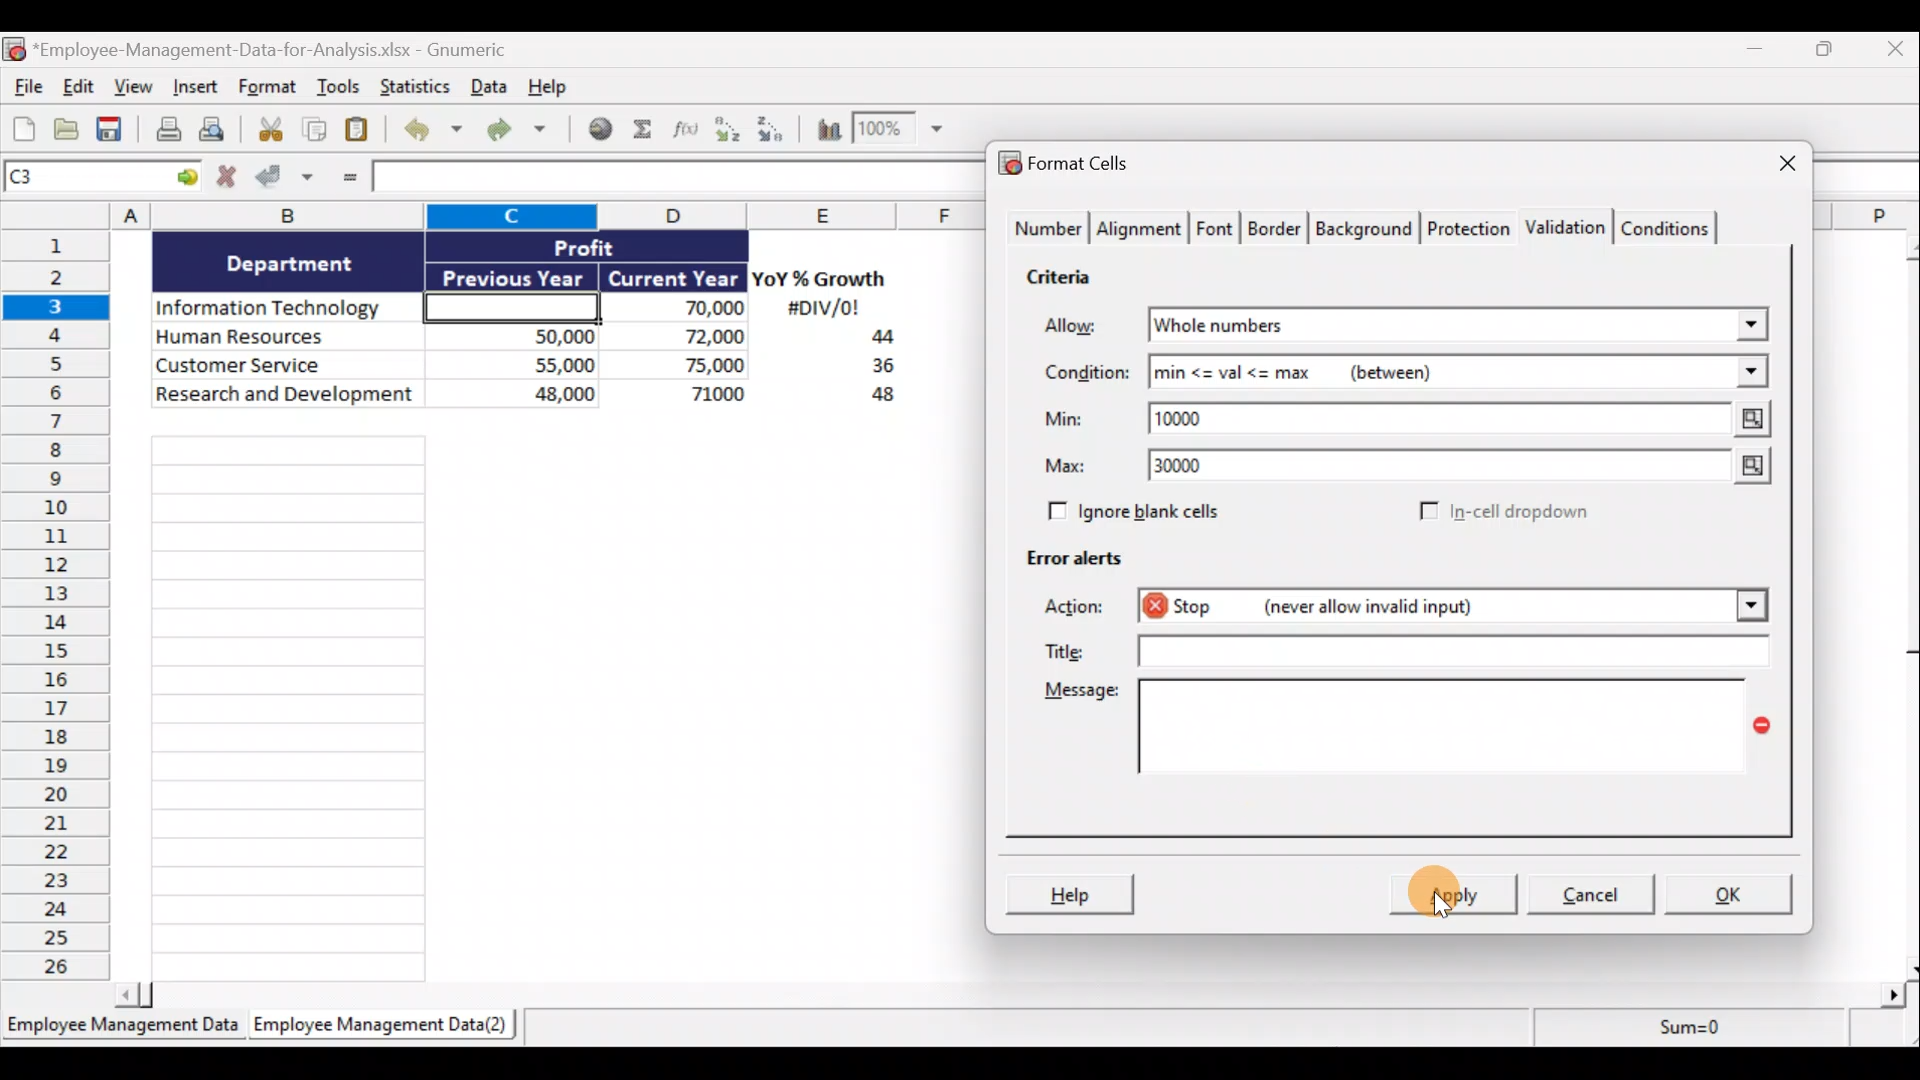 The height and width of the screenshot is (1080, 1920). What do you see at coordinates (1085, 327) in the screenshot?
I see `Allow` at bounding box center [1085, 327].